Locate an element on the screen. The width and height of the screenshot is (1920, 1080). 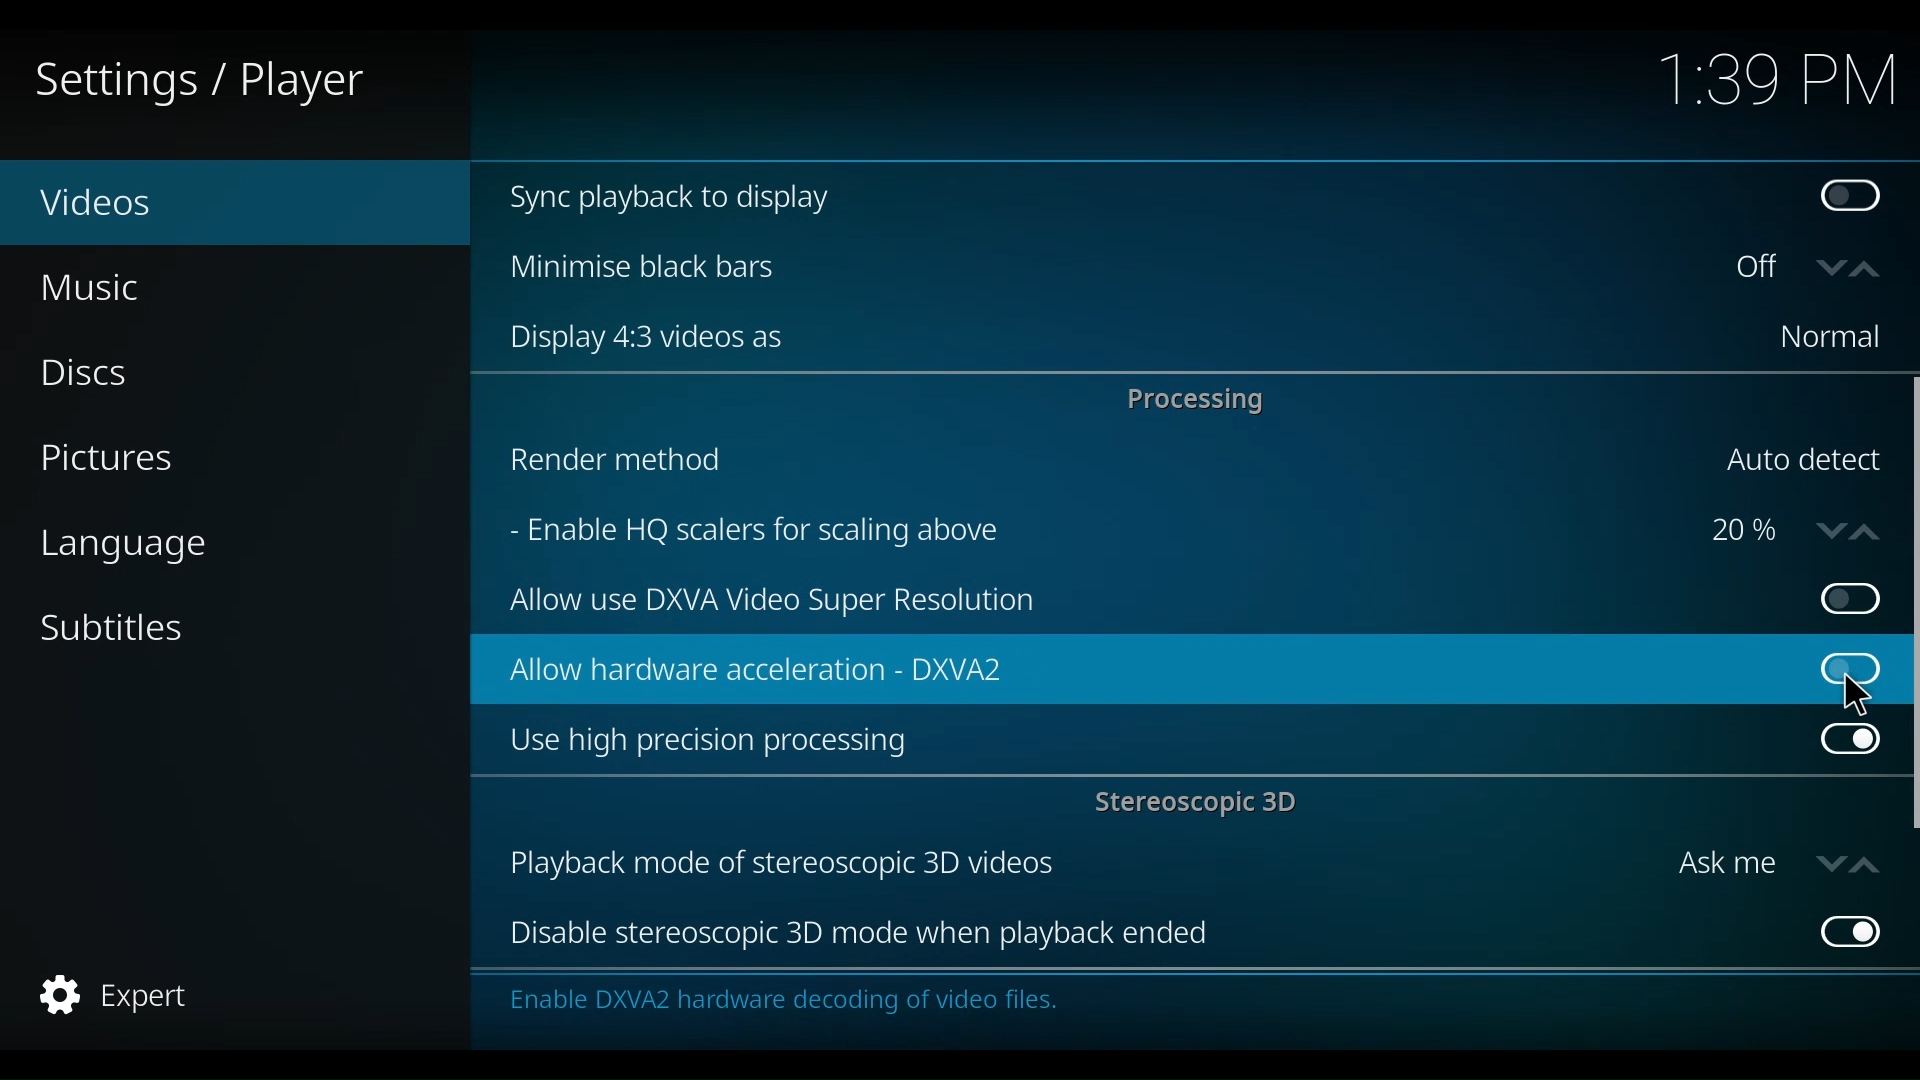
Subtitles is located at coordinates (113, 626).